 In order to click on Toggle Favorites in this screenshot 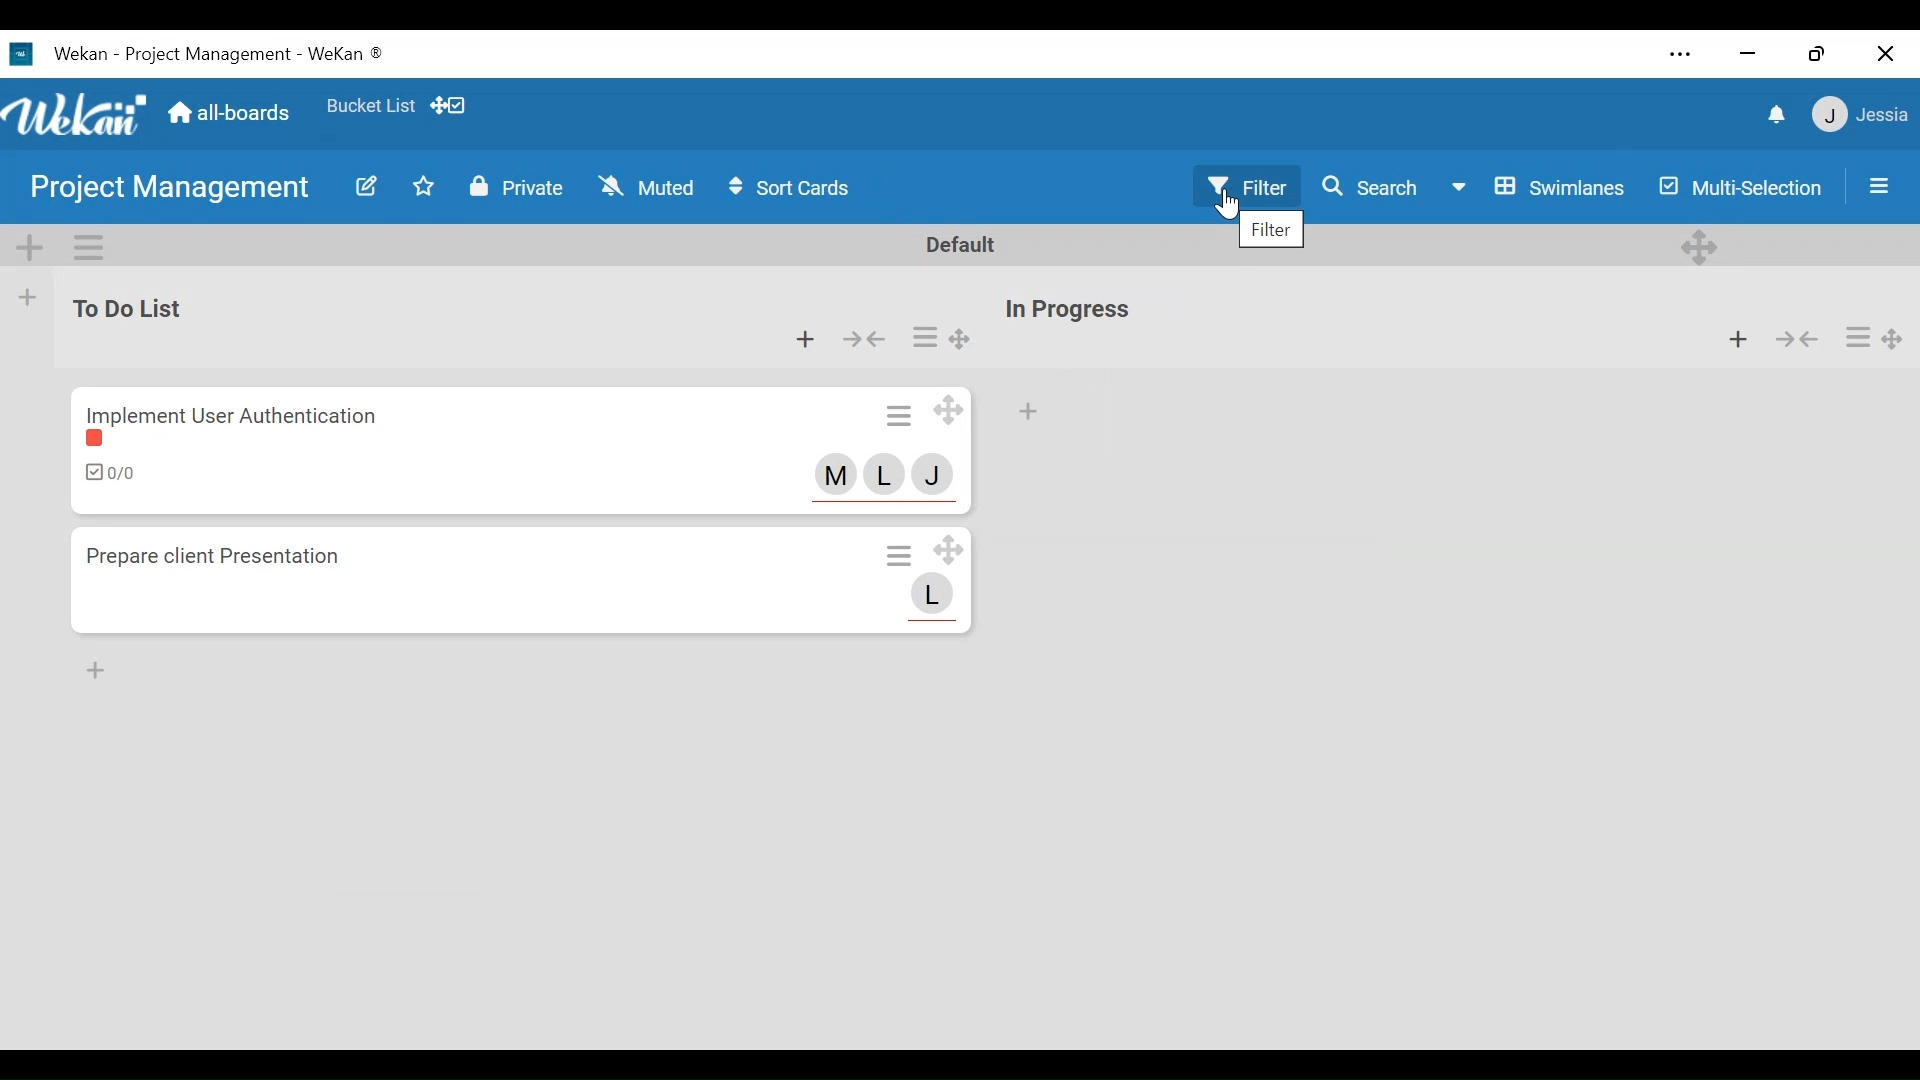, I will do `click(424, 187)`.